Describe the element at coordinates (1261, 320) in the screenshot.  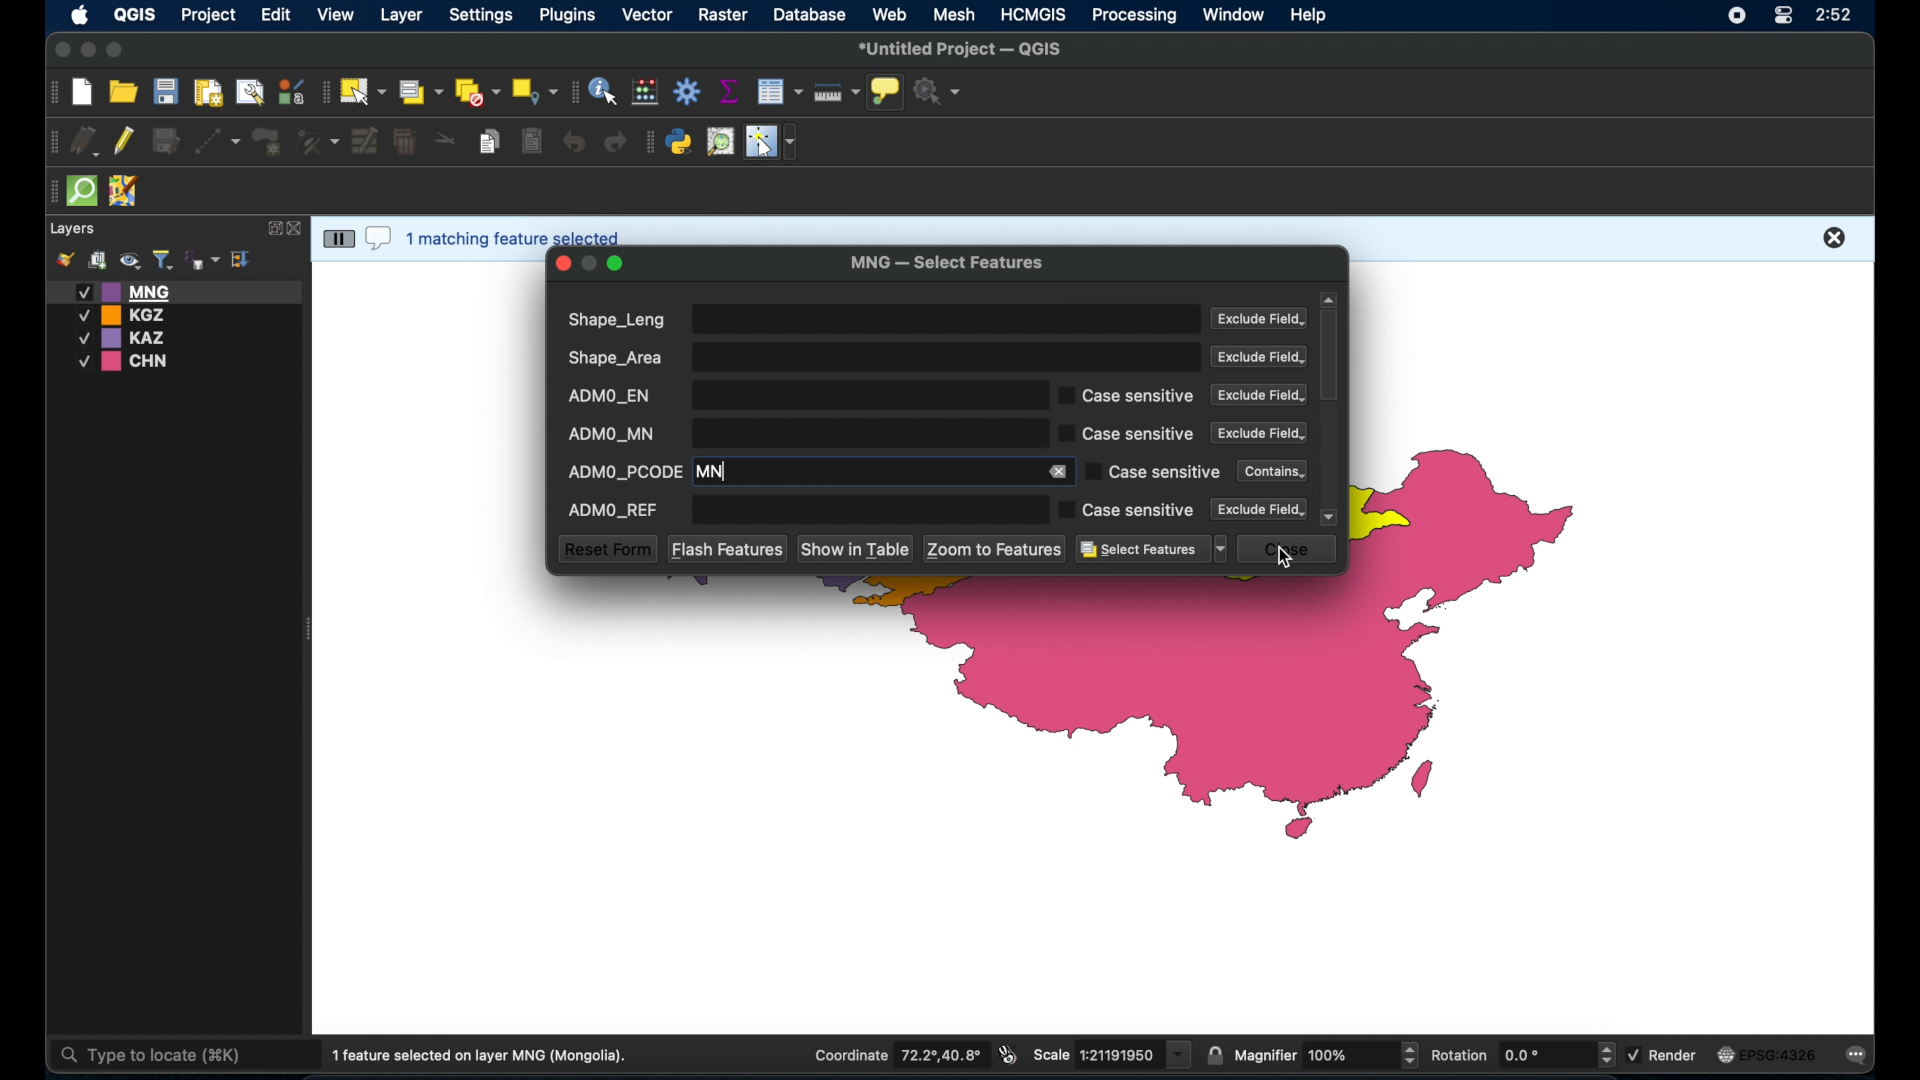
I see `exclude field` at that location.